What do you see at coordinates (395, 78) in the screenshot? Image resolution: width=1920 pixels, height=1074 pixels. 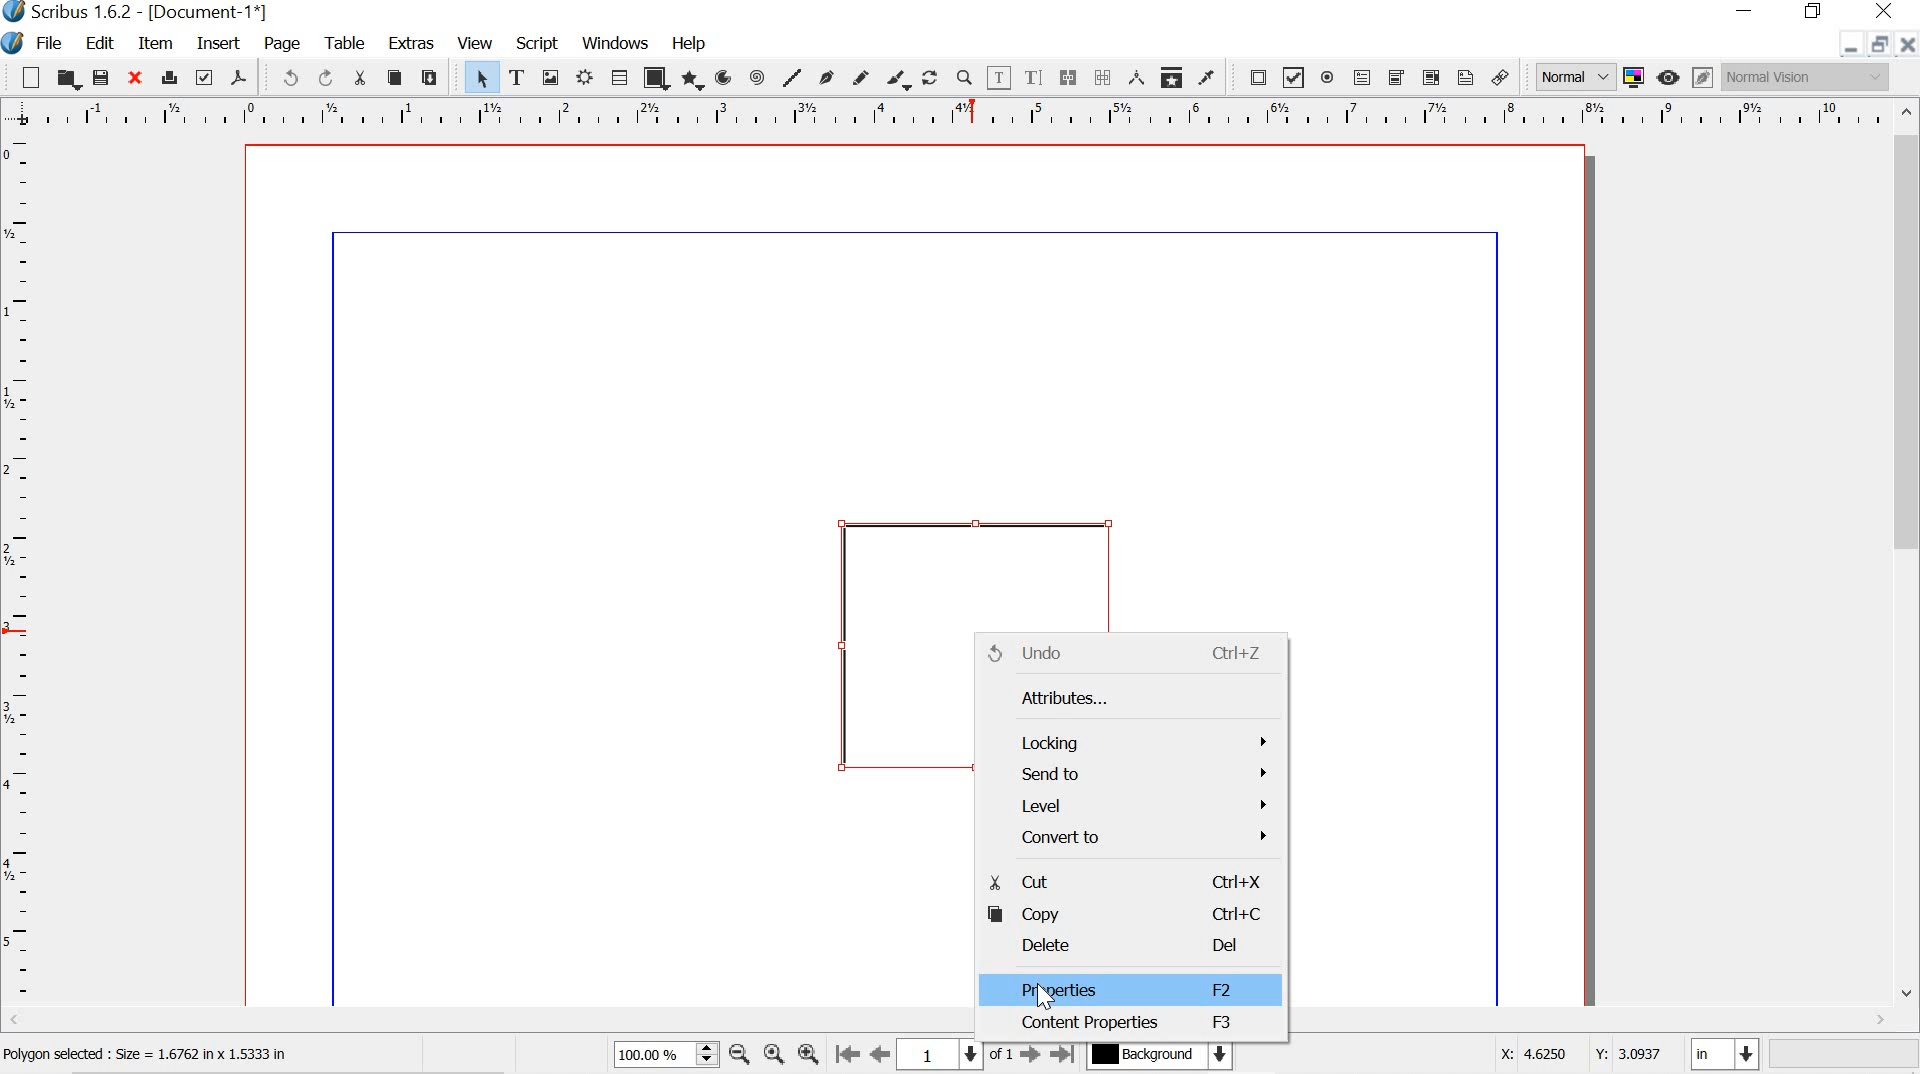 I see `copy` at bounding box center [395, 78].